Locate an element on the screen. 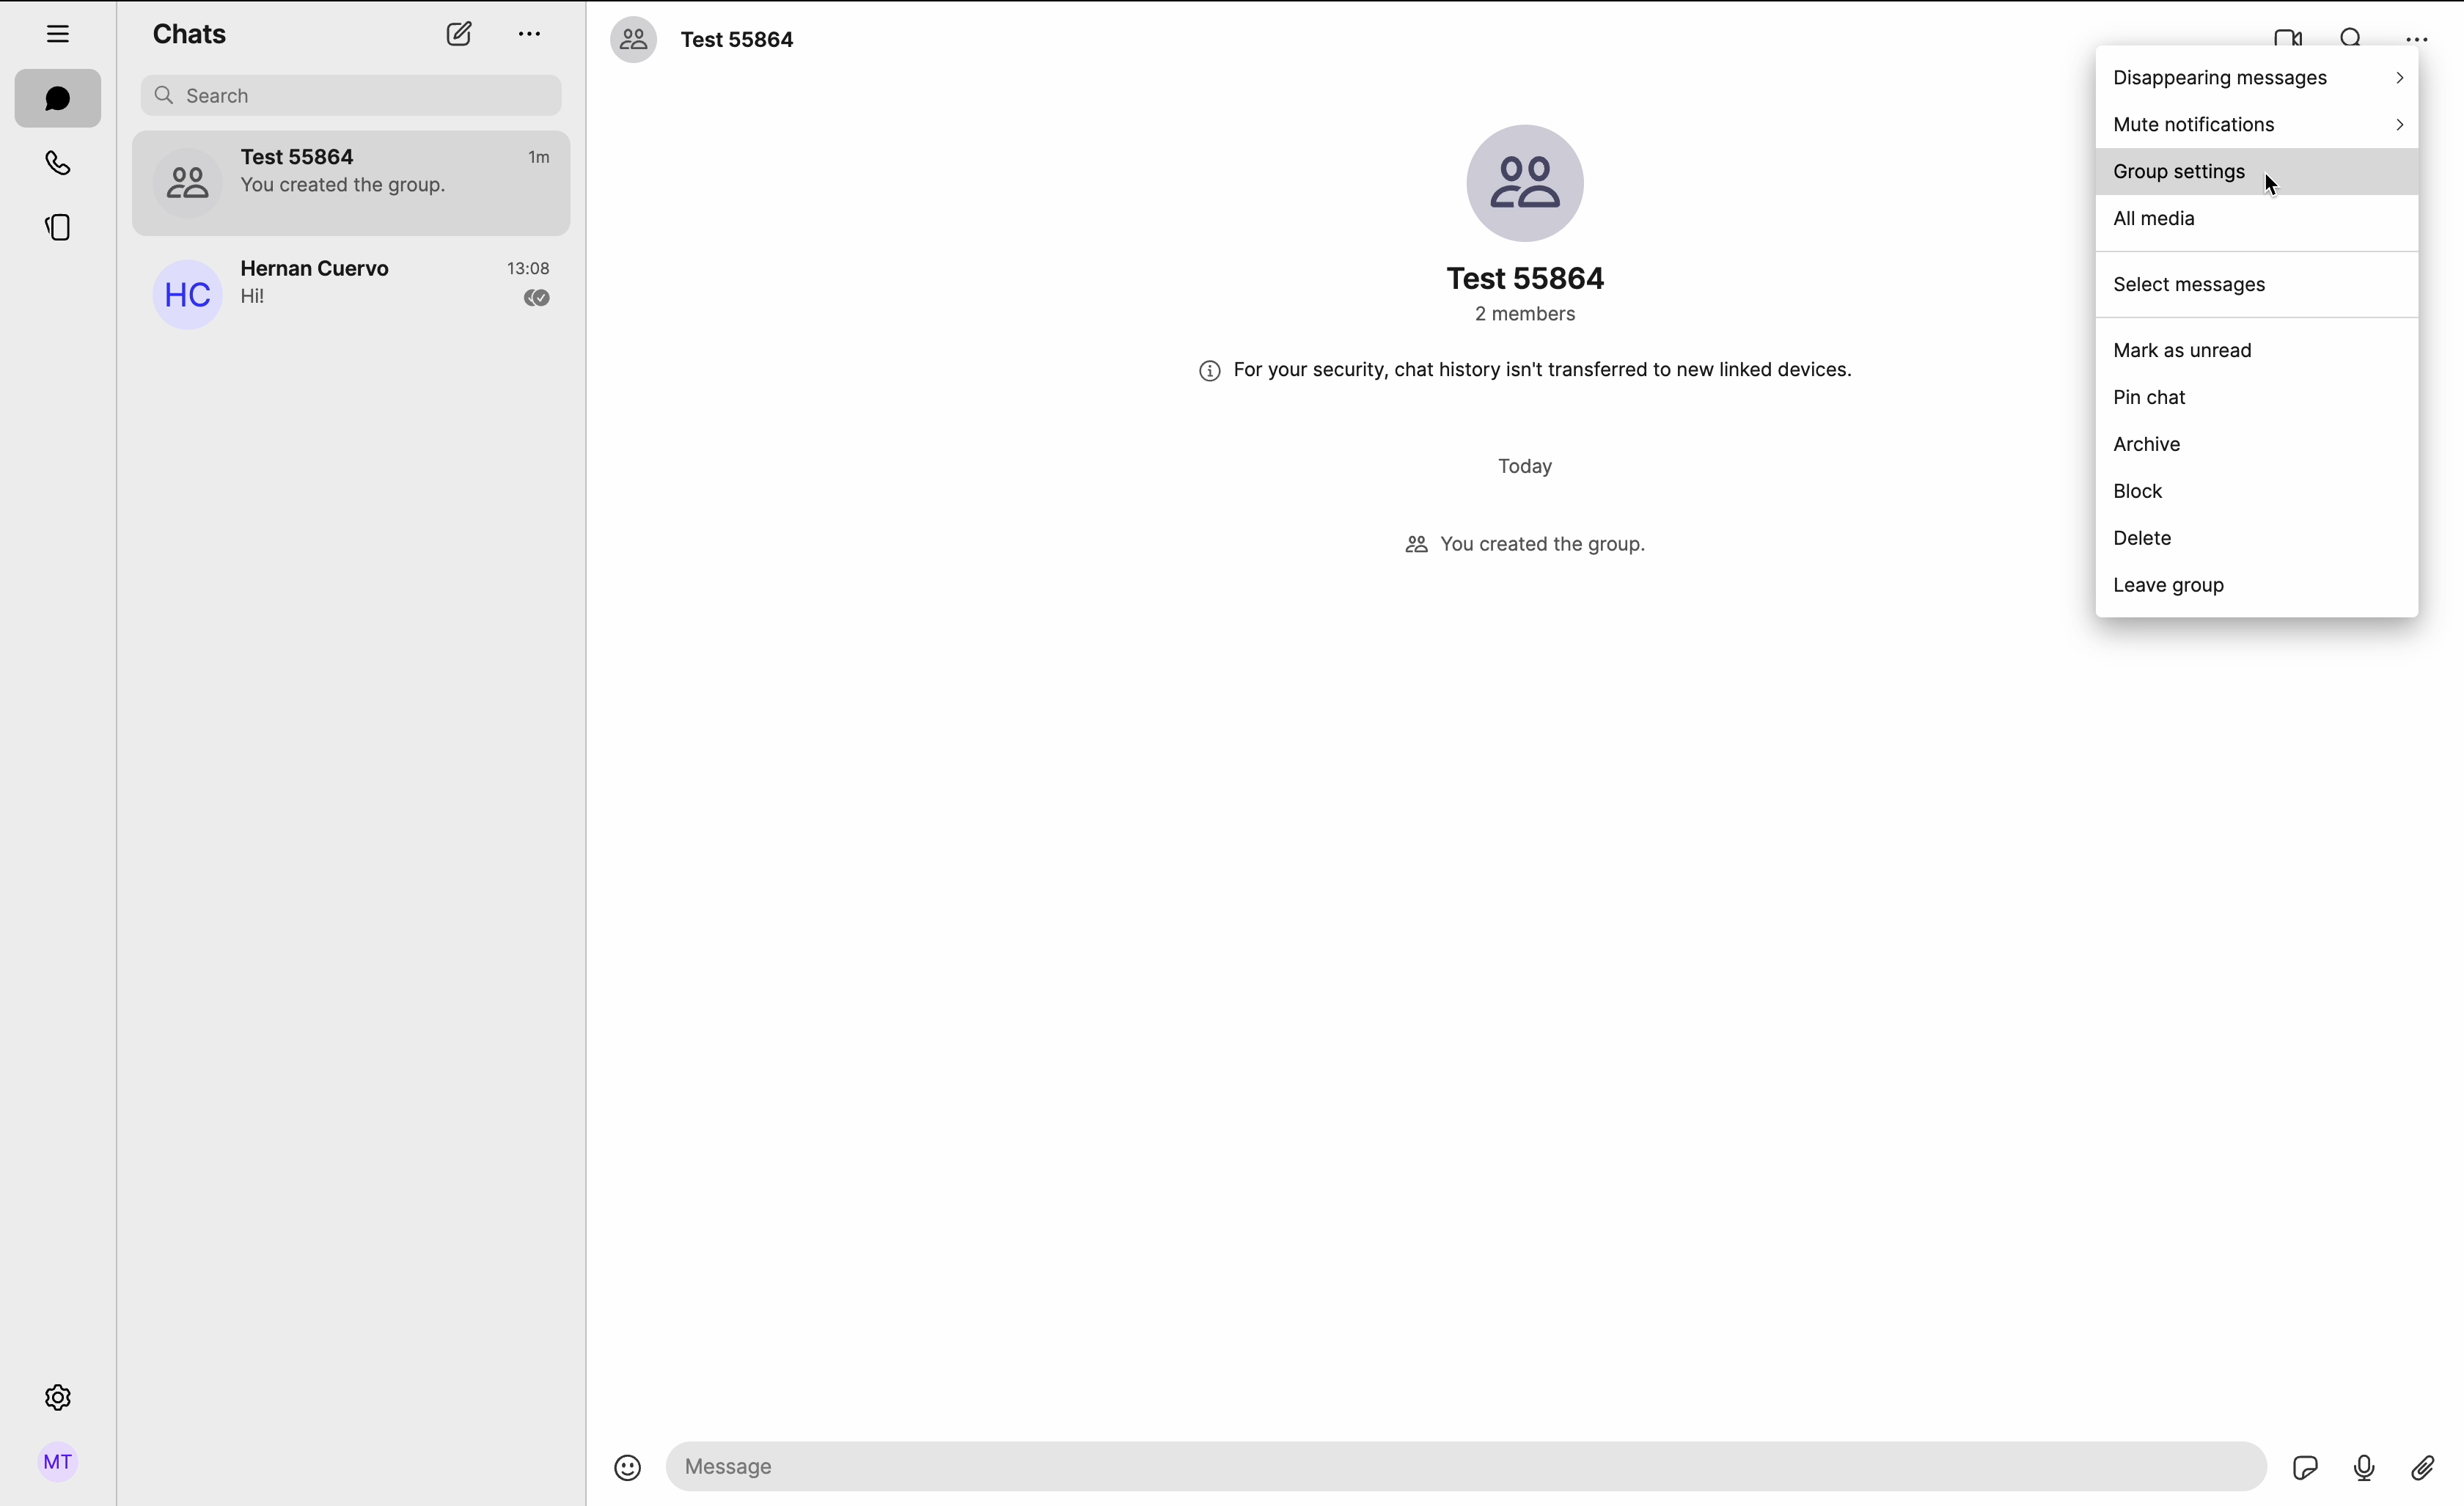 This screenshot has width=2464, height=1506. voice record is located at coordinates (2364, 1469).